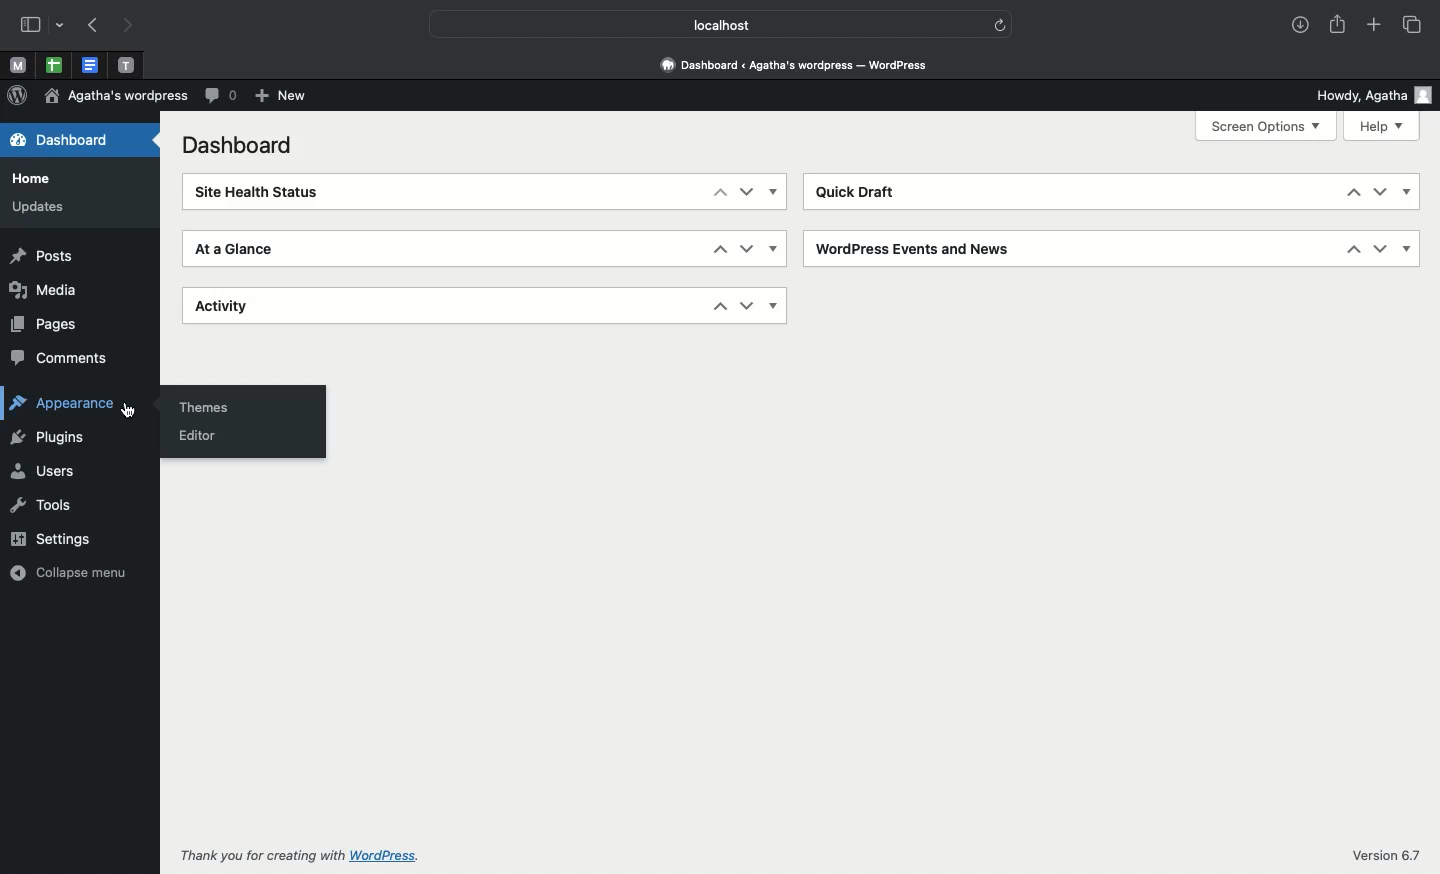 The width and height of the screenshot is (1440, 874). Describe the element at coordinates (1382, 248) in the screenshot. I see `Down` at that location.